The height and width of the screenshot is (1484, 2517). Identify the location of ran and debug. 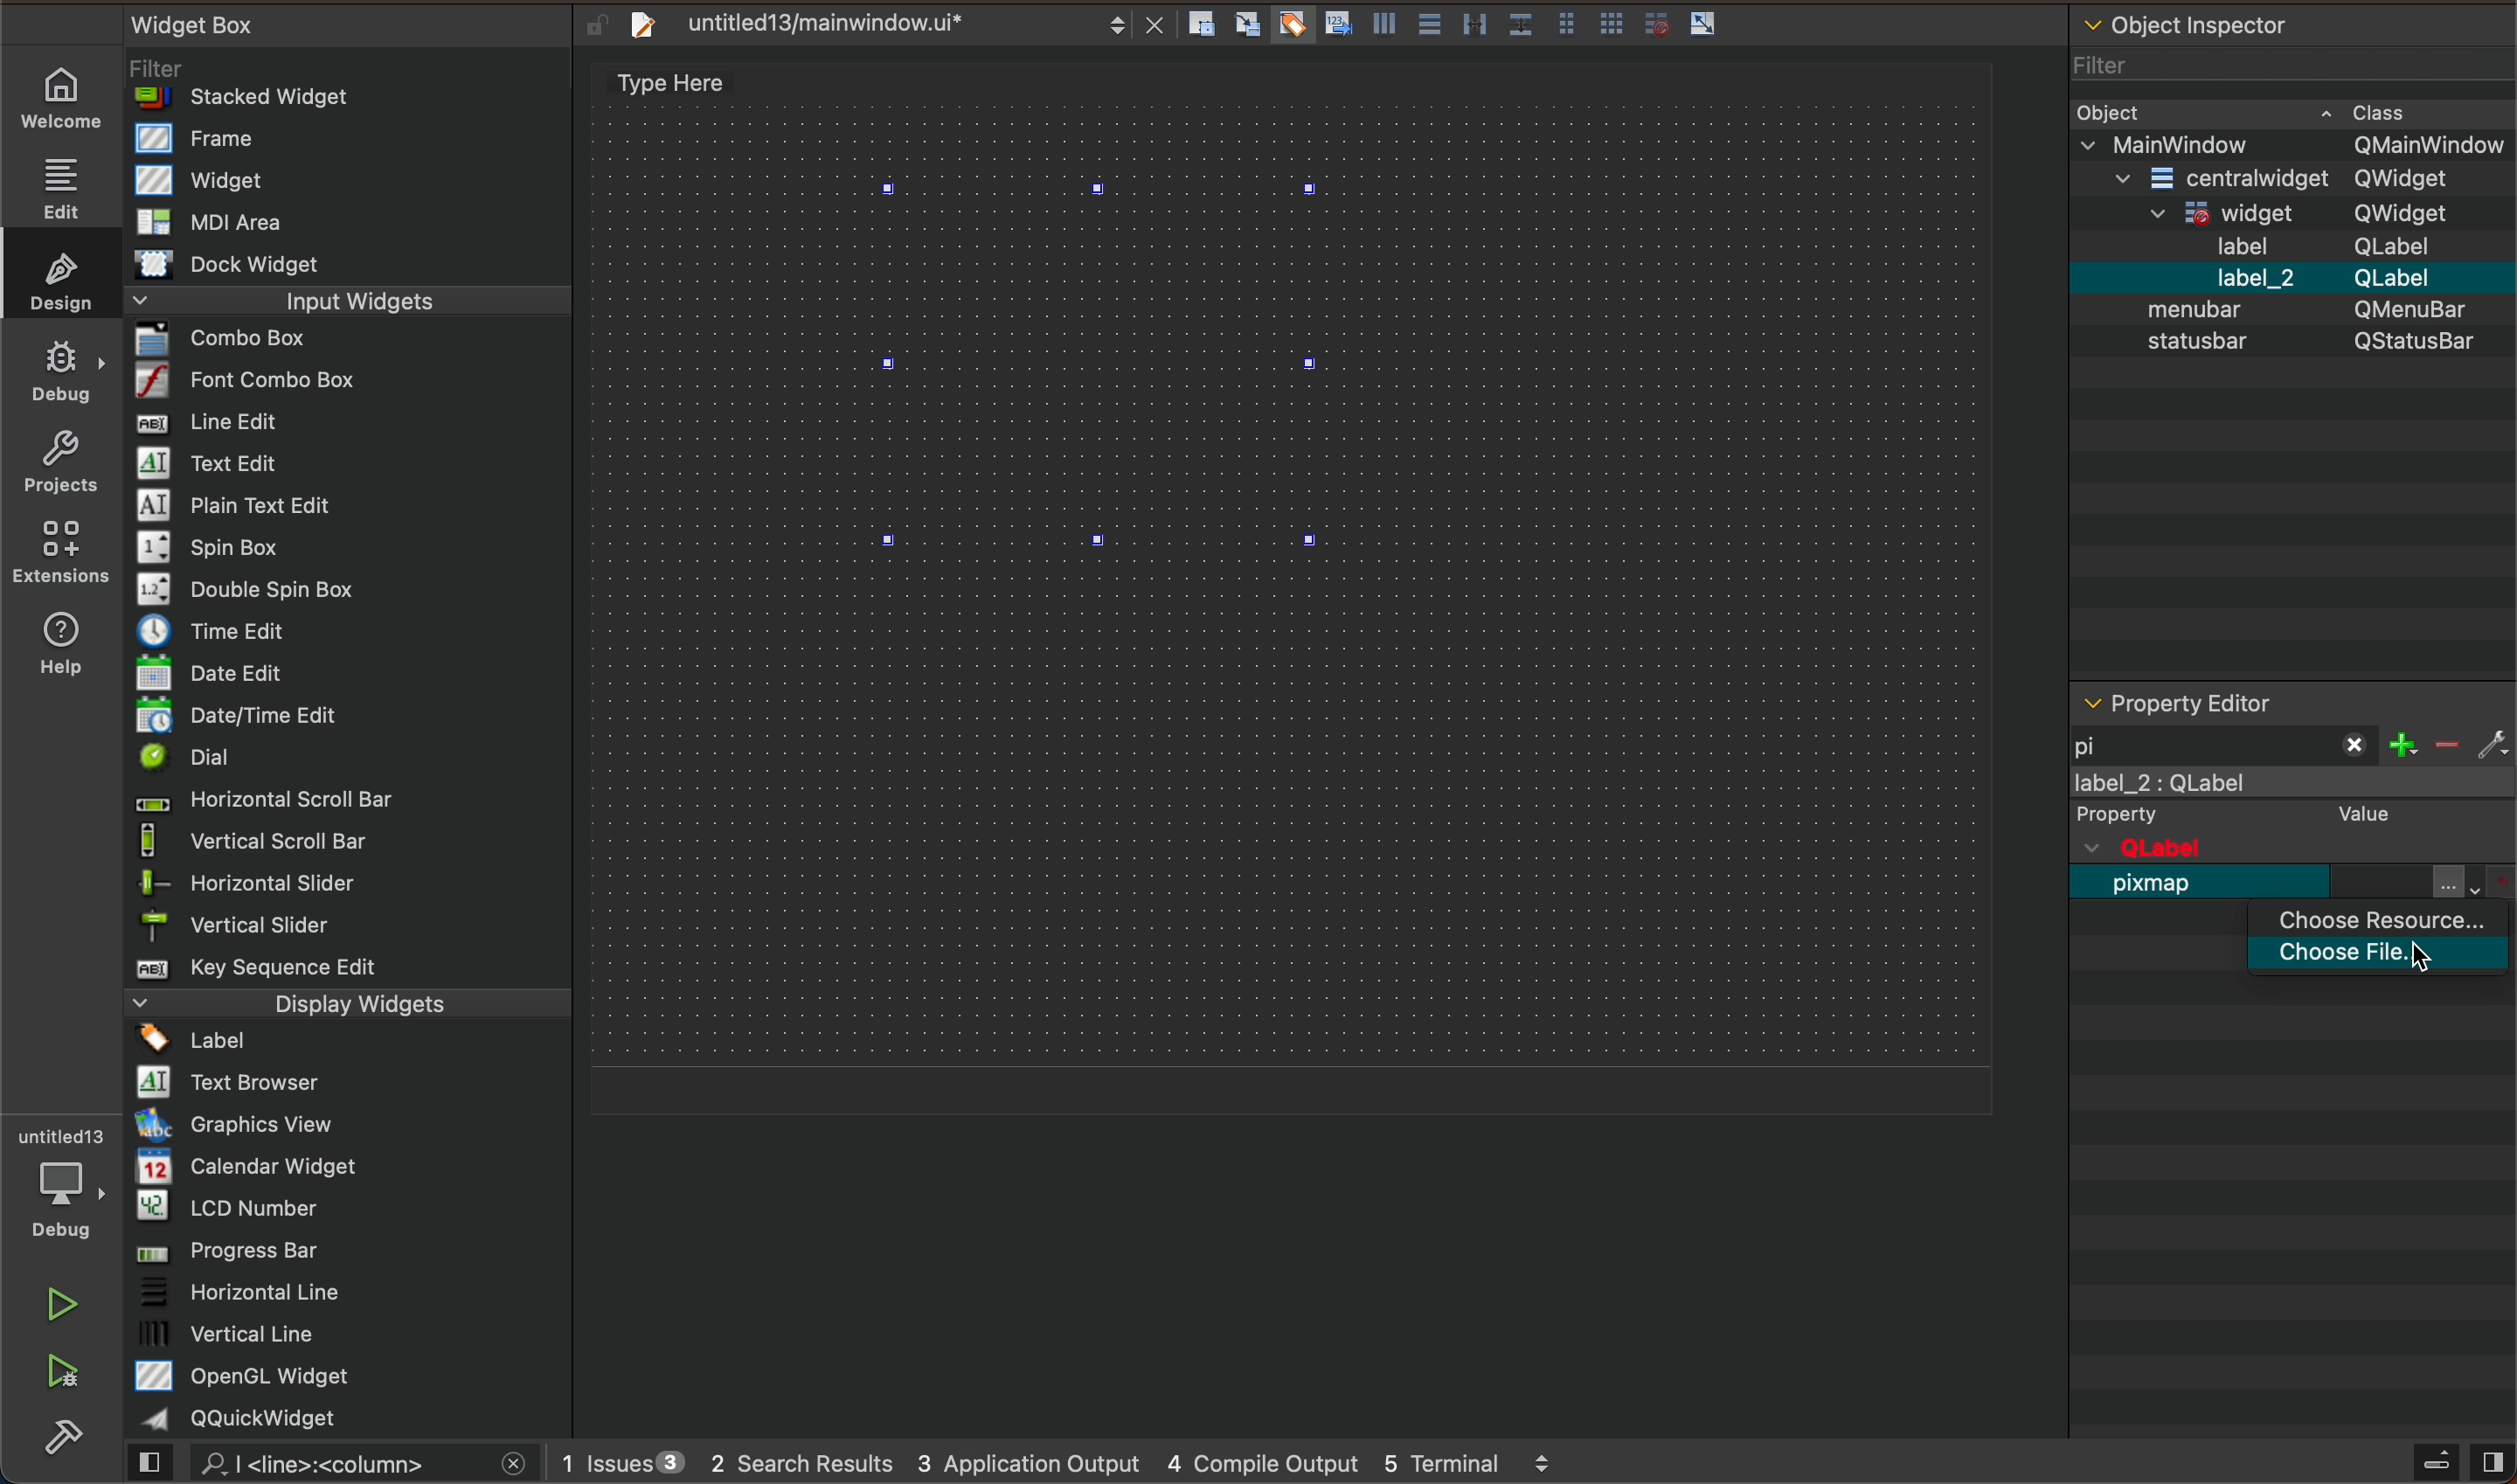
(76, 1375).